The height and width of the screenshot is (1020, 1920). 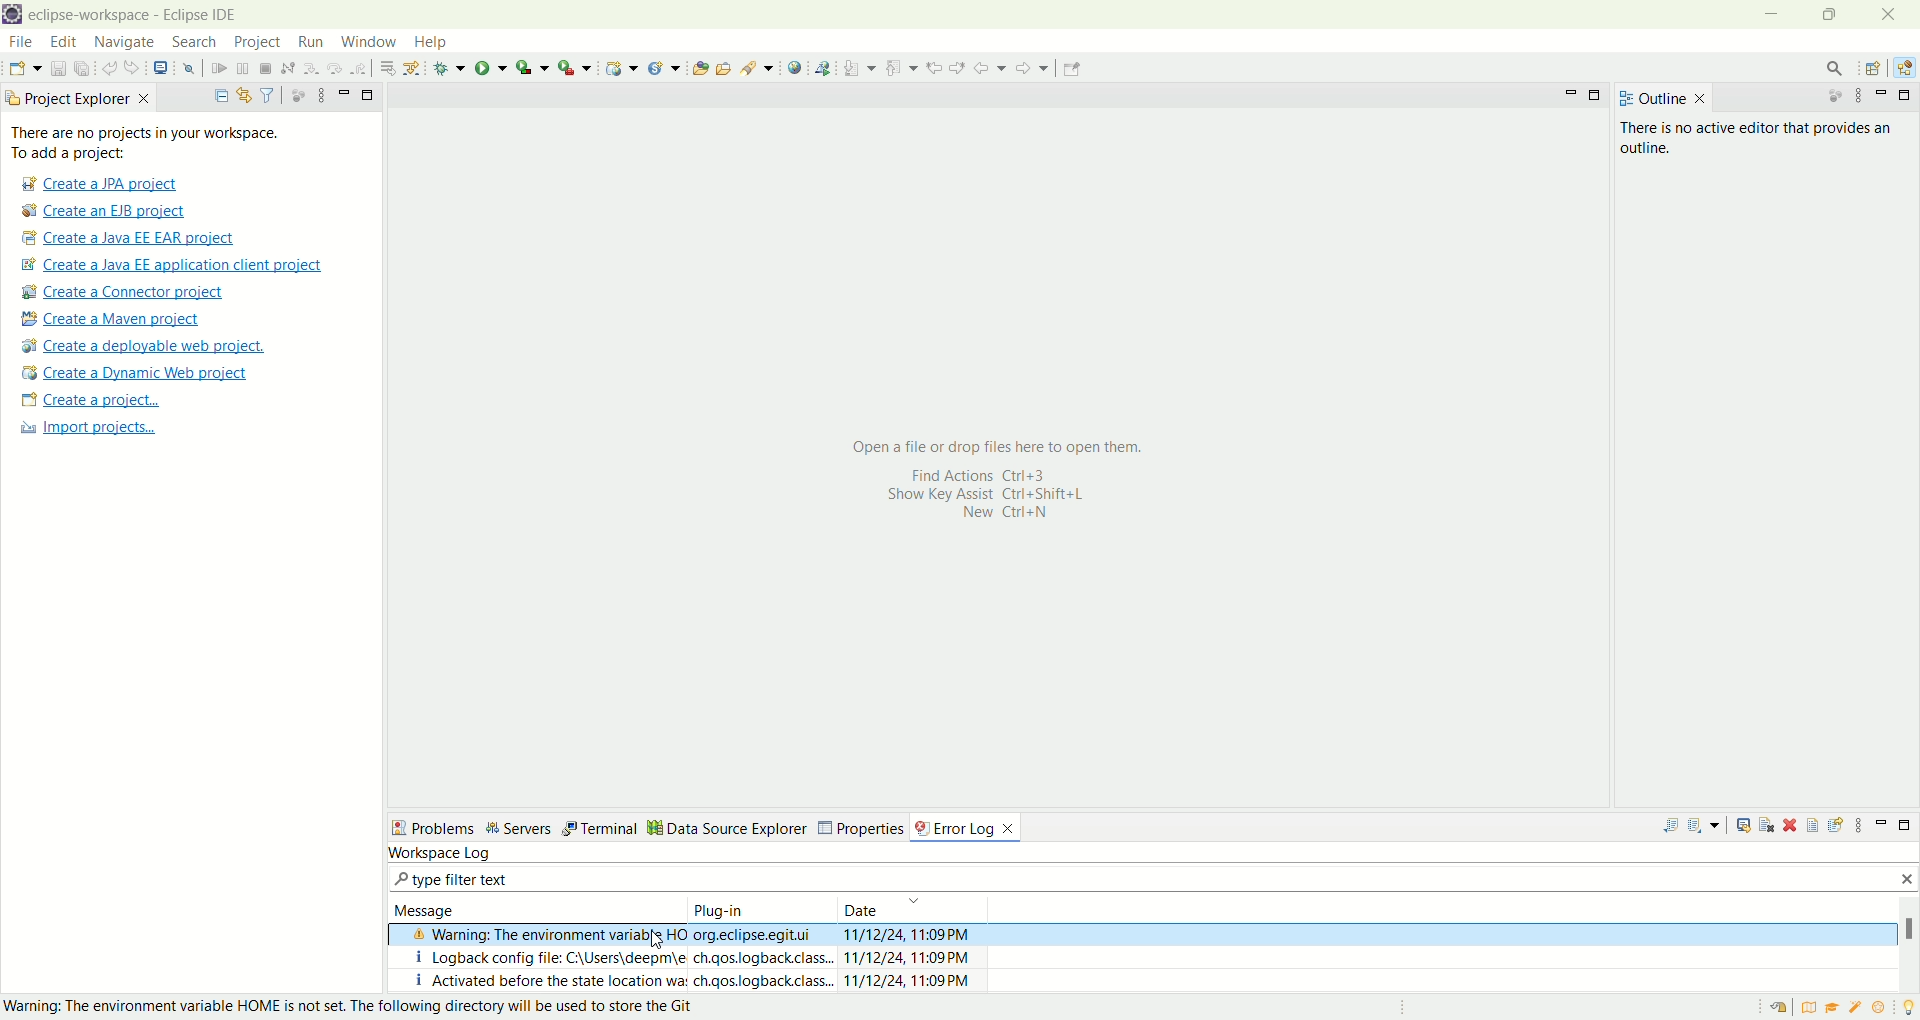 I want to click on step over, so click(x=332, y=69).